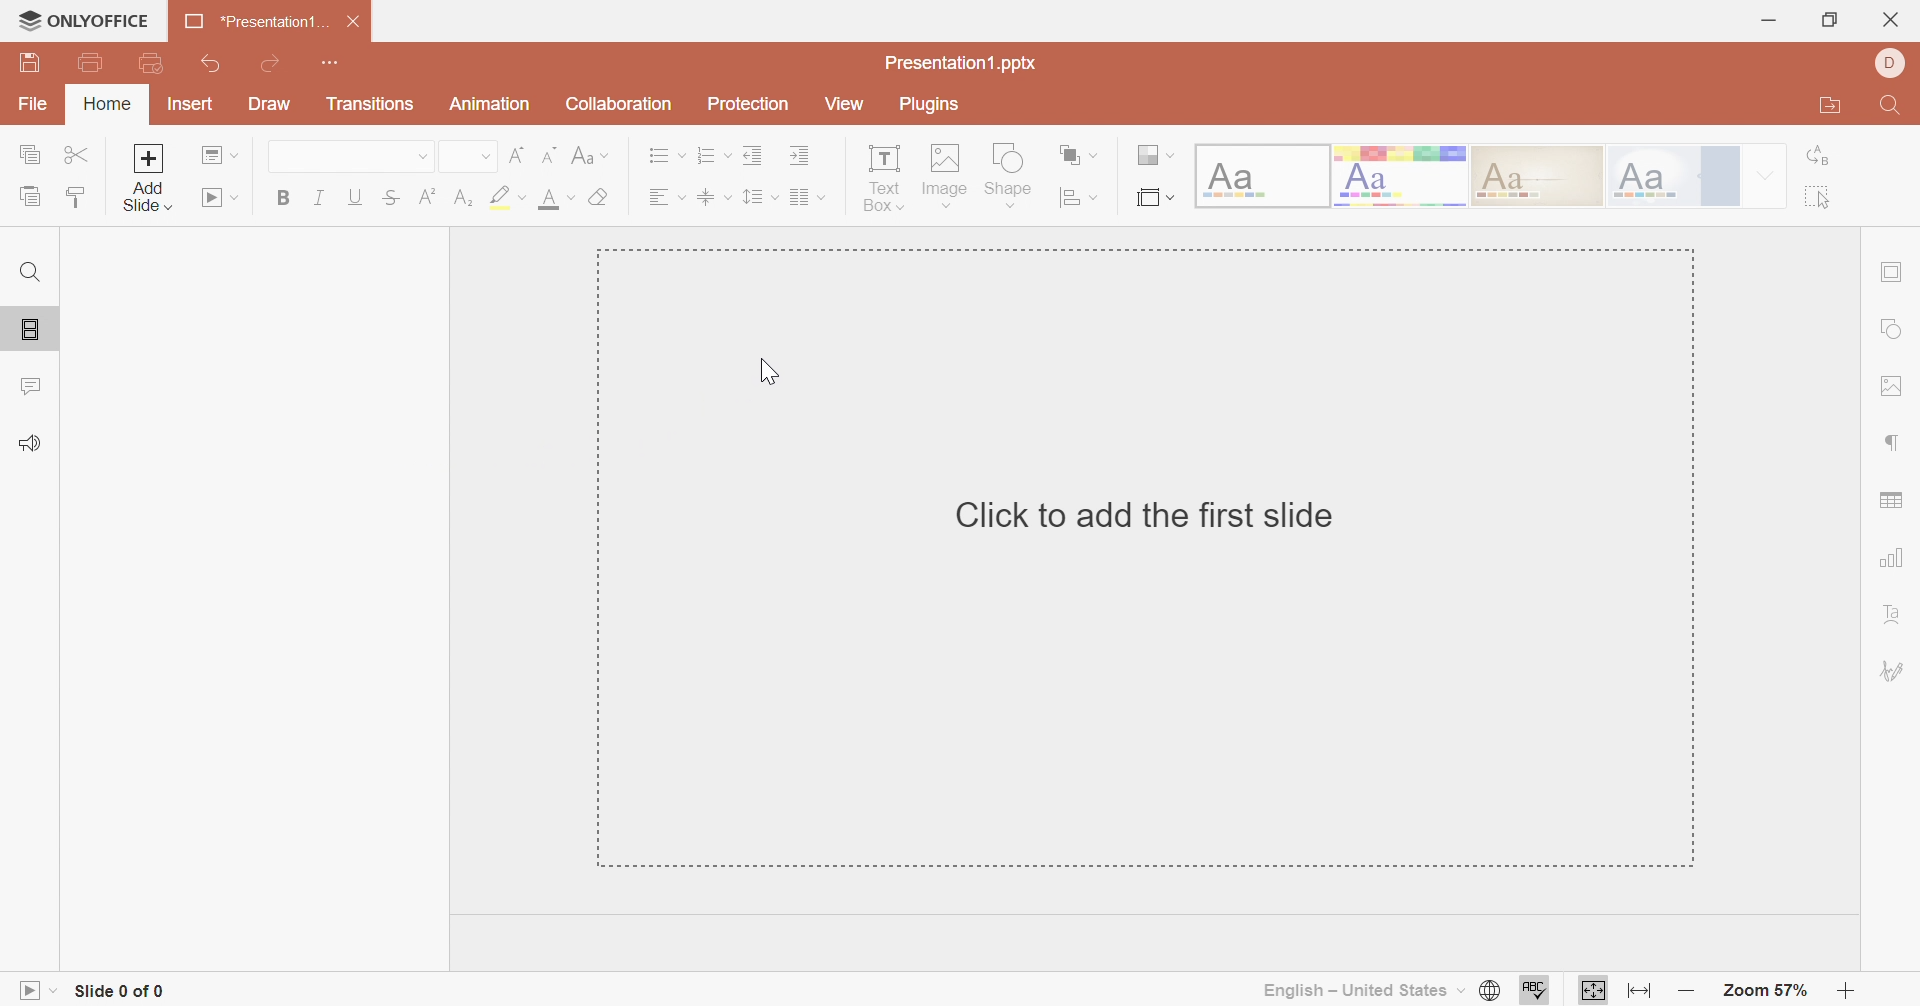  What do you see at coordinates (1493, 989) in the screenshot?
I see `Set document language` at bounding box center [1493, 989].